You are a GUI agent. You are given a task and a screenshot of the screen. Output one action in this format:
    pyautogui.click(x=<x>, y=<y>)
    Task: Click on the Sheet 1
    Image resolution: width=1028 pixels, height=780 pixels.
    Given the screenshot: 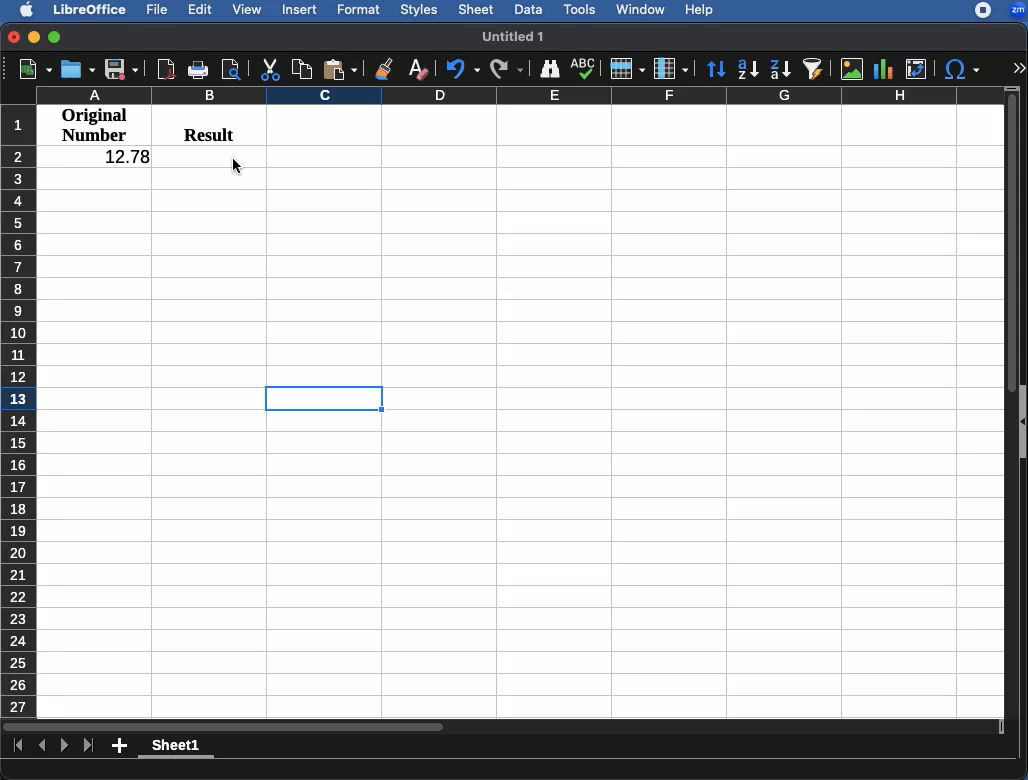 What is the action you would take?
    pyautogui.click(x=177, y=747)
    